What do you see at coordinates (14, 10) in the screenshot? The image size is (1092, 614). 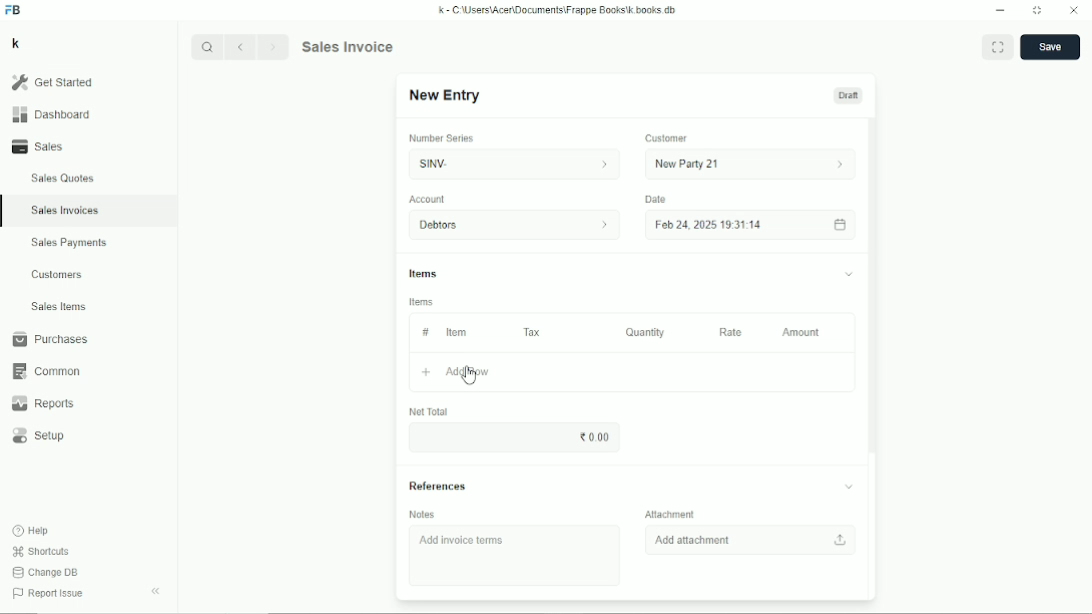 I see `FB` at bounding box center [14, 10].